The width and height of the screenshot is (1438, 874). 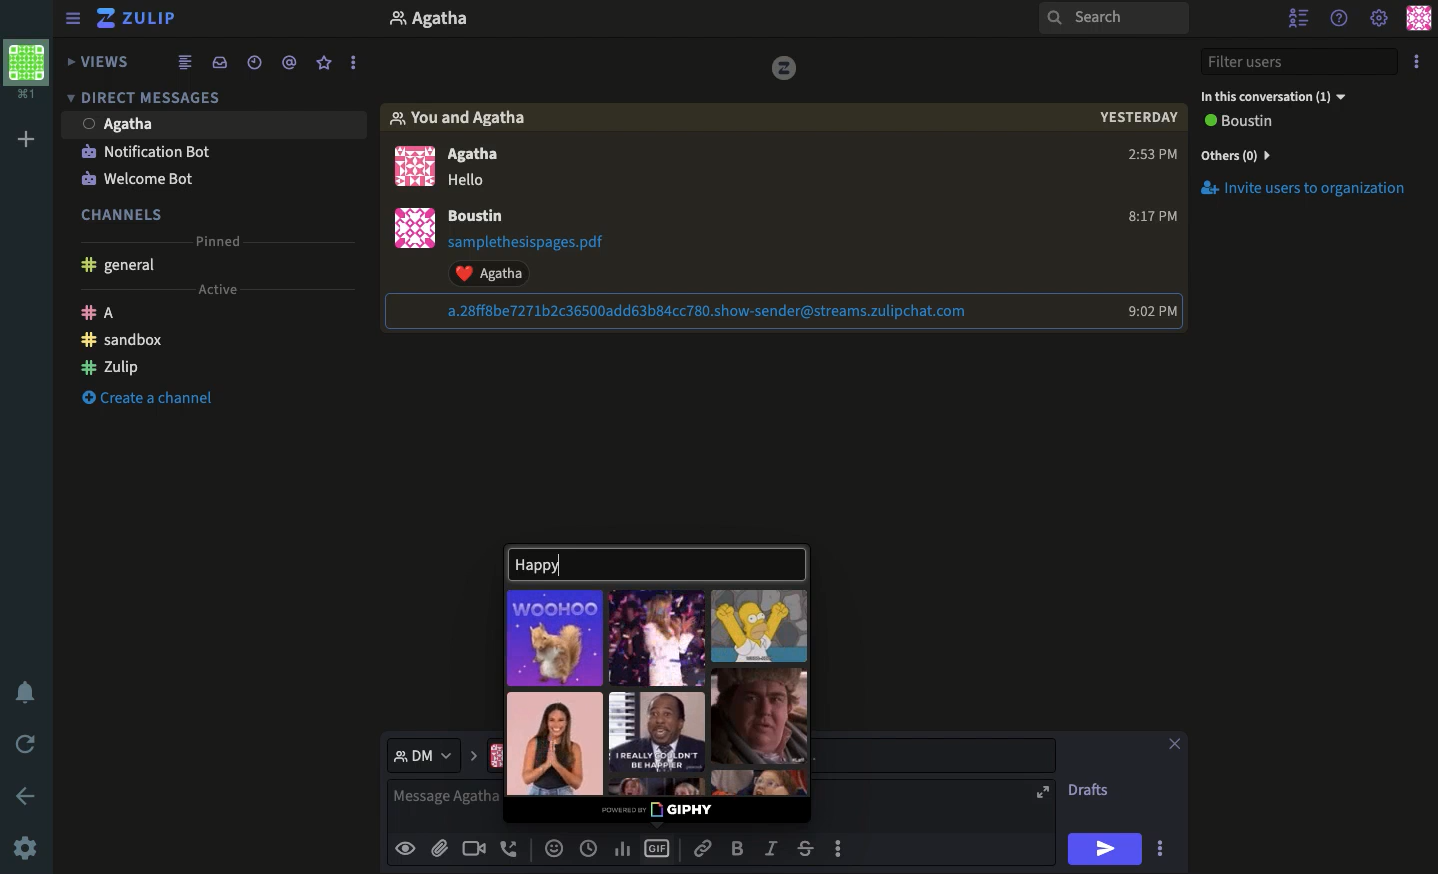 I want to click on thread, so click(x=293, y=64).